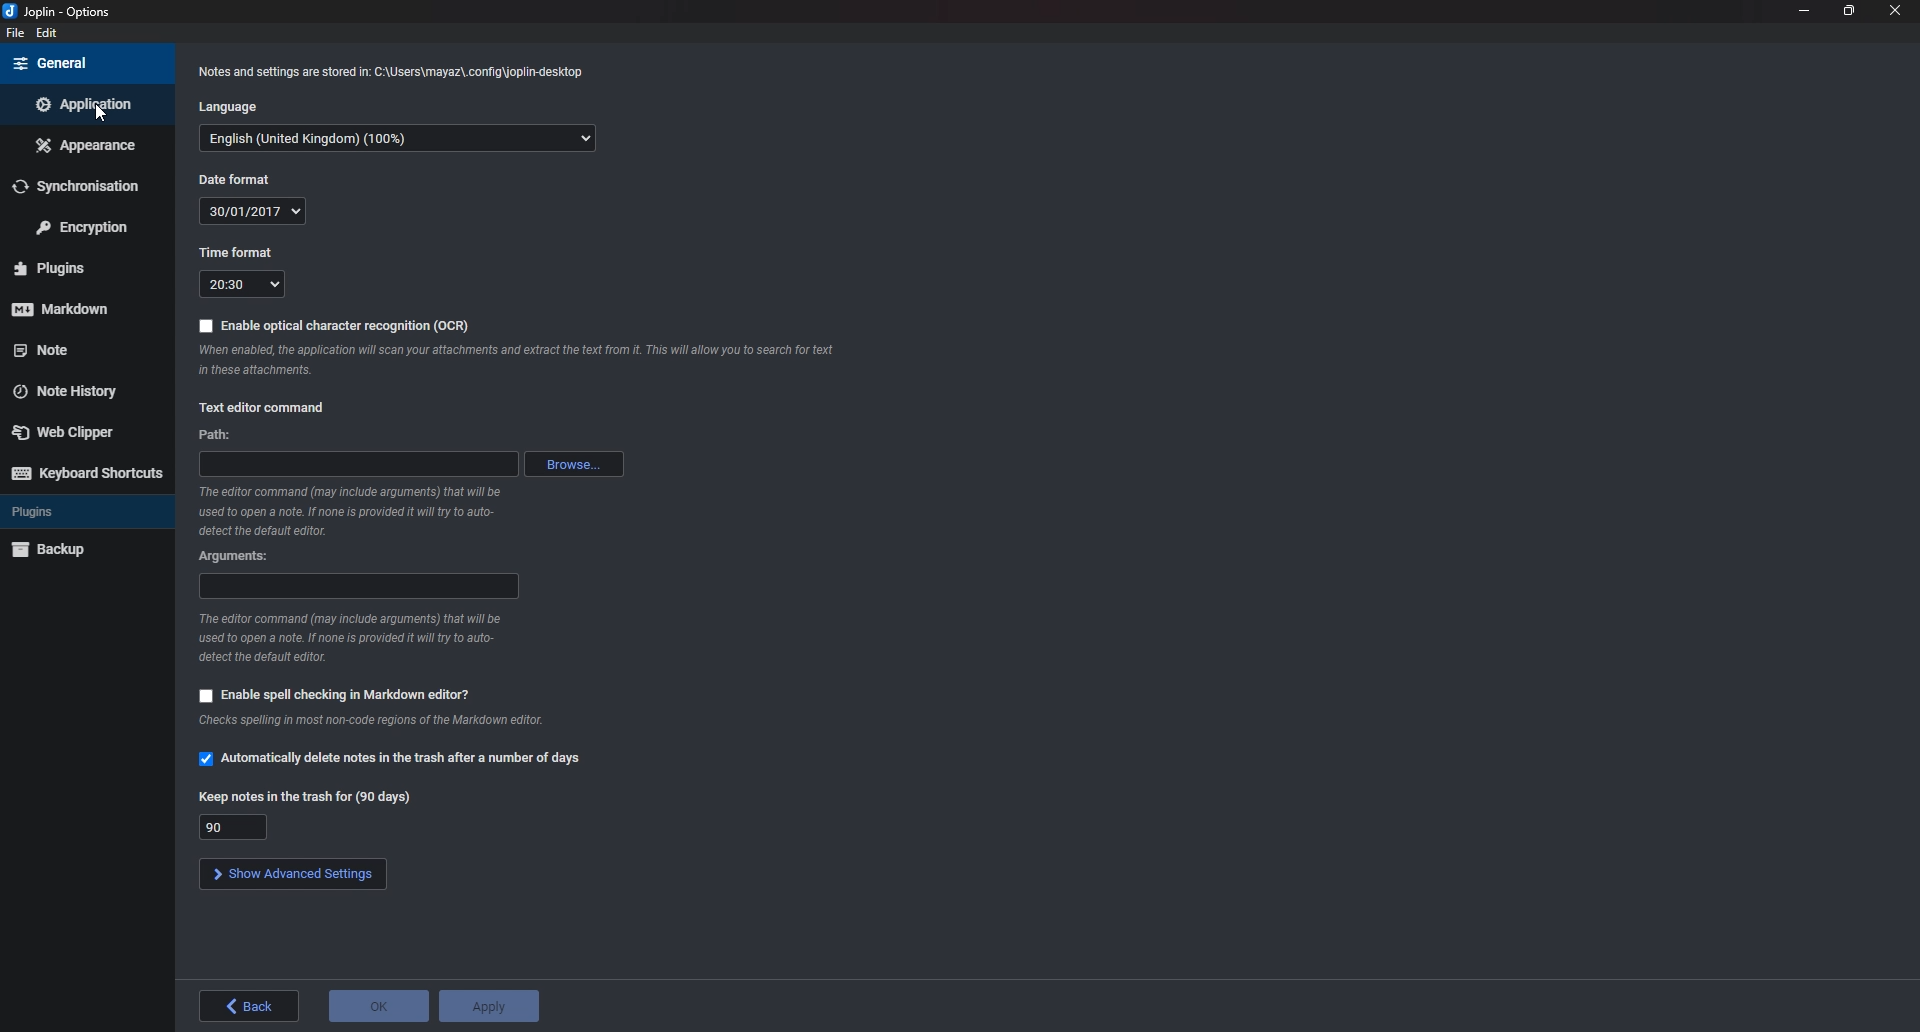 The height and width of the screenshot is (1032, 1920). Describe the element at coordinates (234, 827) in the screenshot. I see `Keep notes in the trash for` at that location.